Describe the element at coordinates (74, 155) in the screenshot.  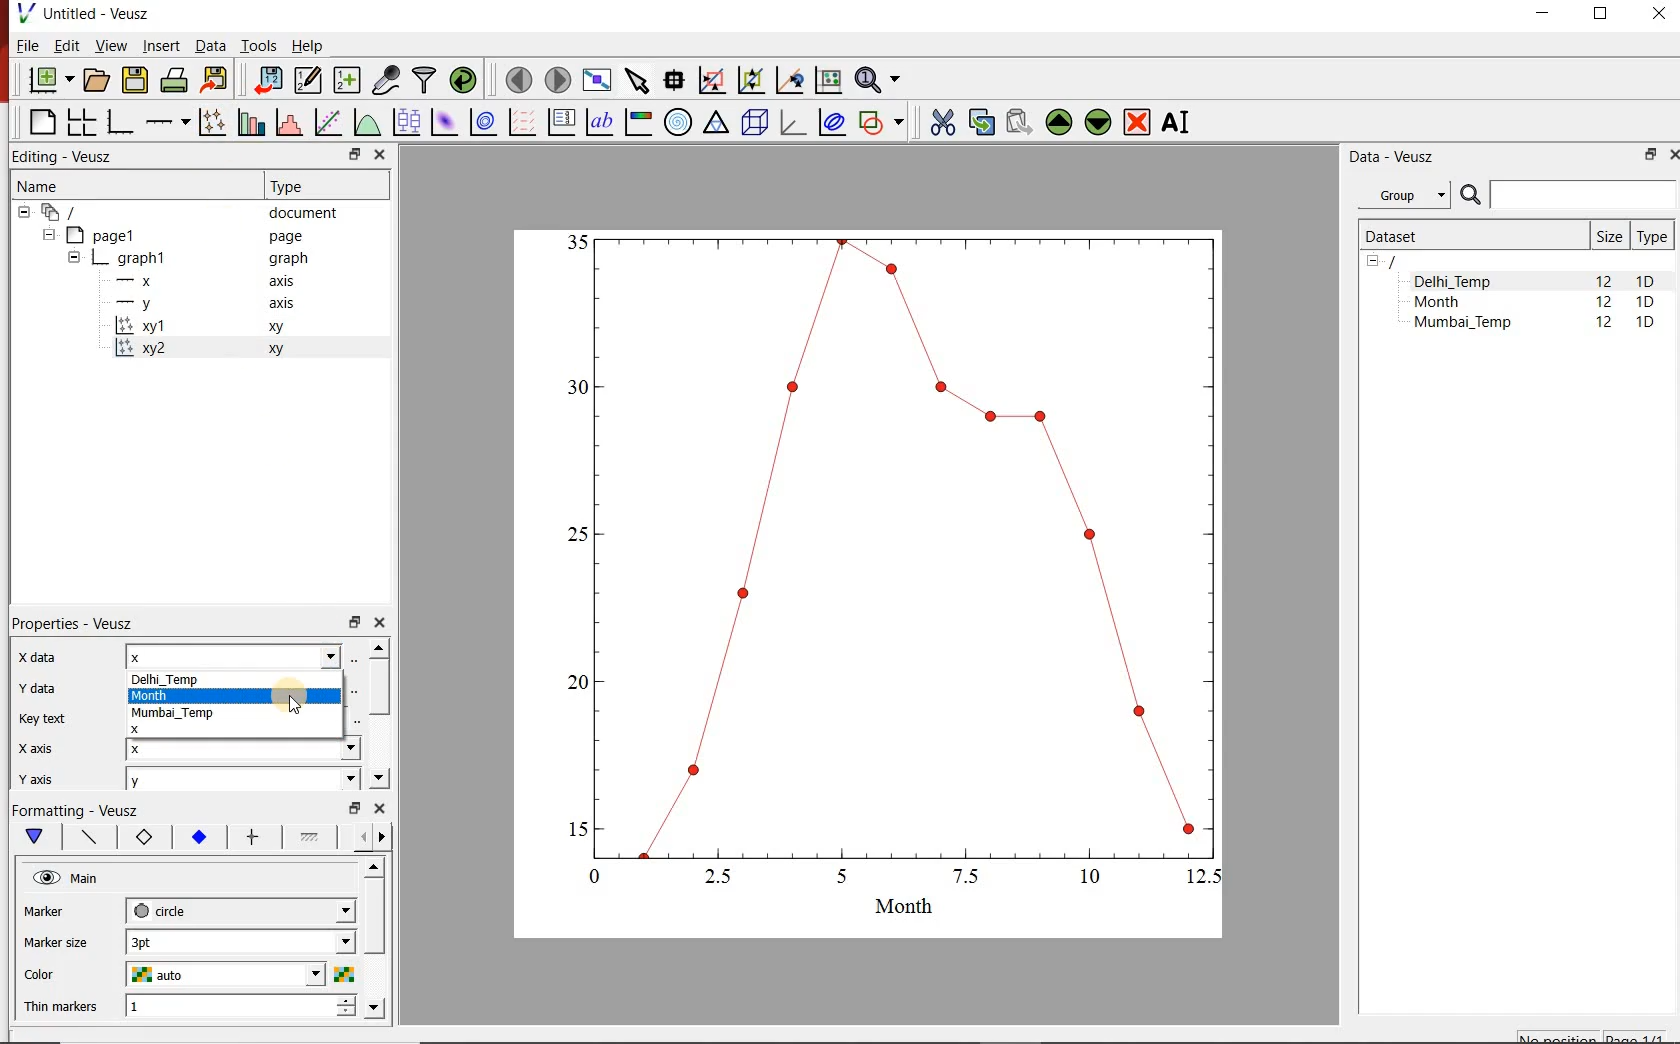
I see `Editing - Veusz` at that location.